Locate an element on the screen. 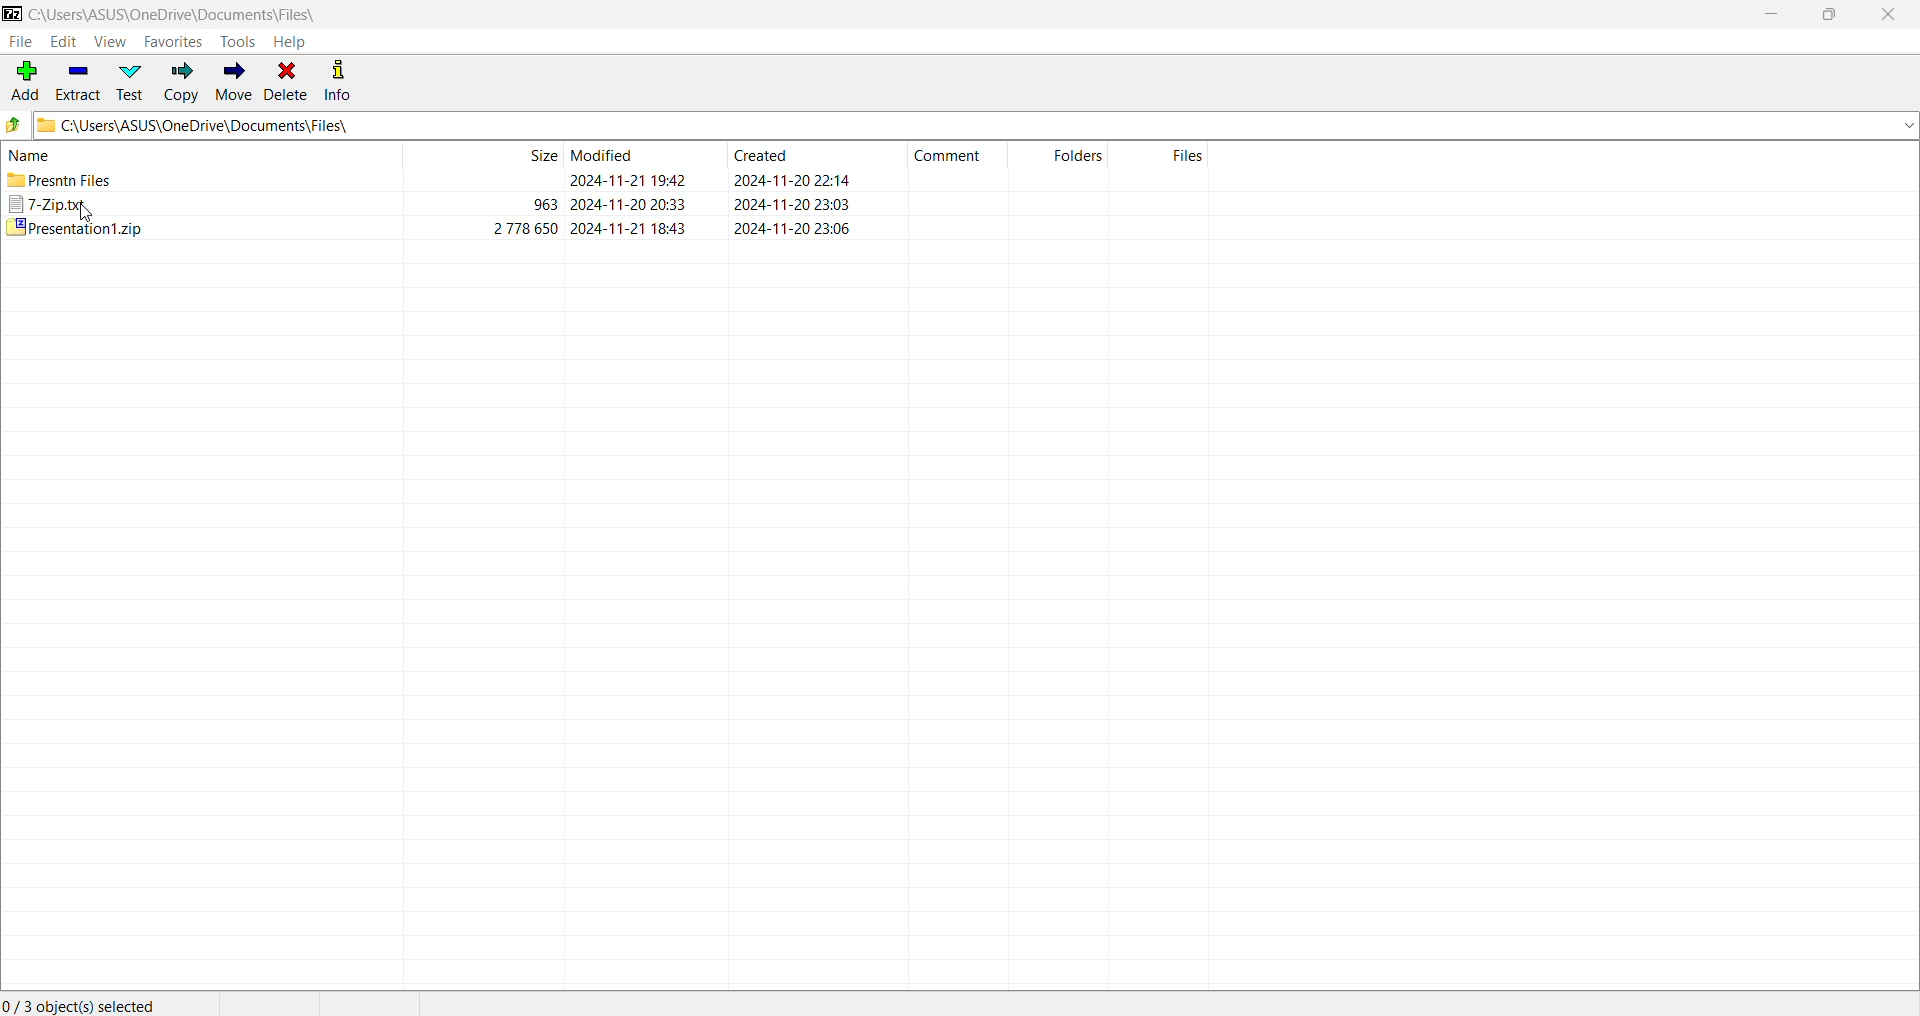 Image resolution: width=1920 pixels, height=1016 pixels. Edit is located at coordinates (63, 42).